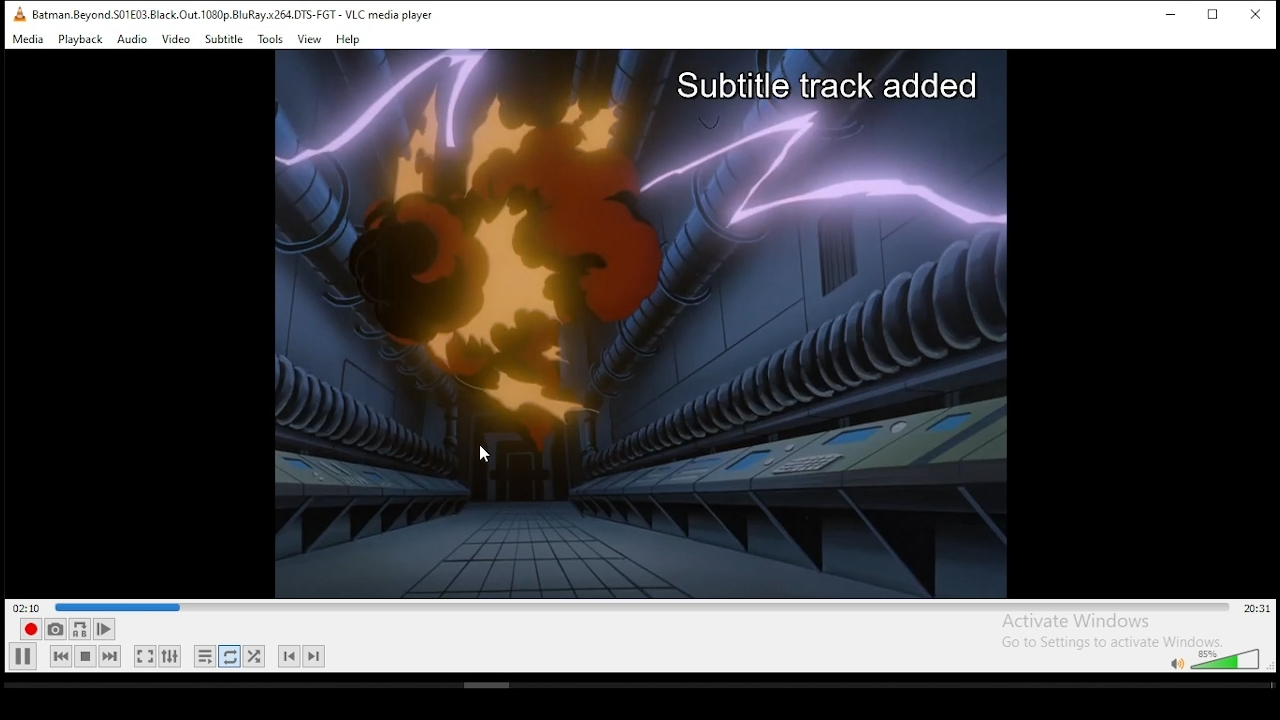 The image size is (1280, 720). What do you see at coordinates (1256, 13) in the screenshot?
I see `close window` at bounding box center [1256, 13].